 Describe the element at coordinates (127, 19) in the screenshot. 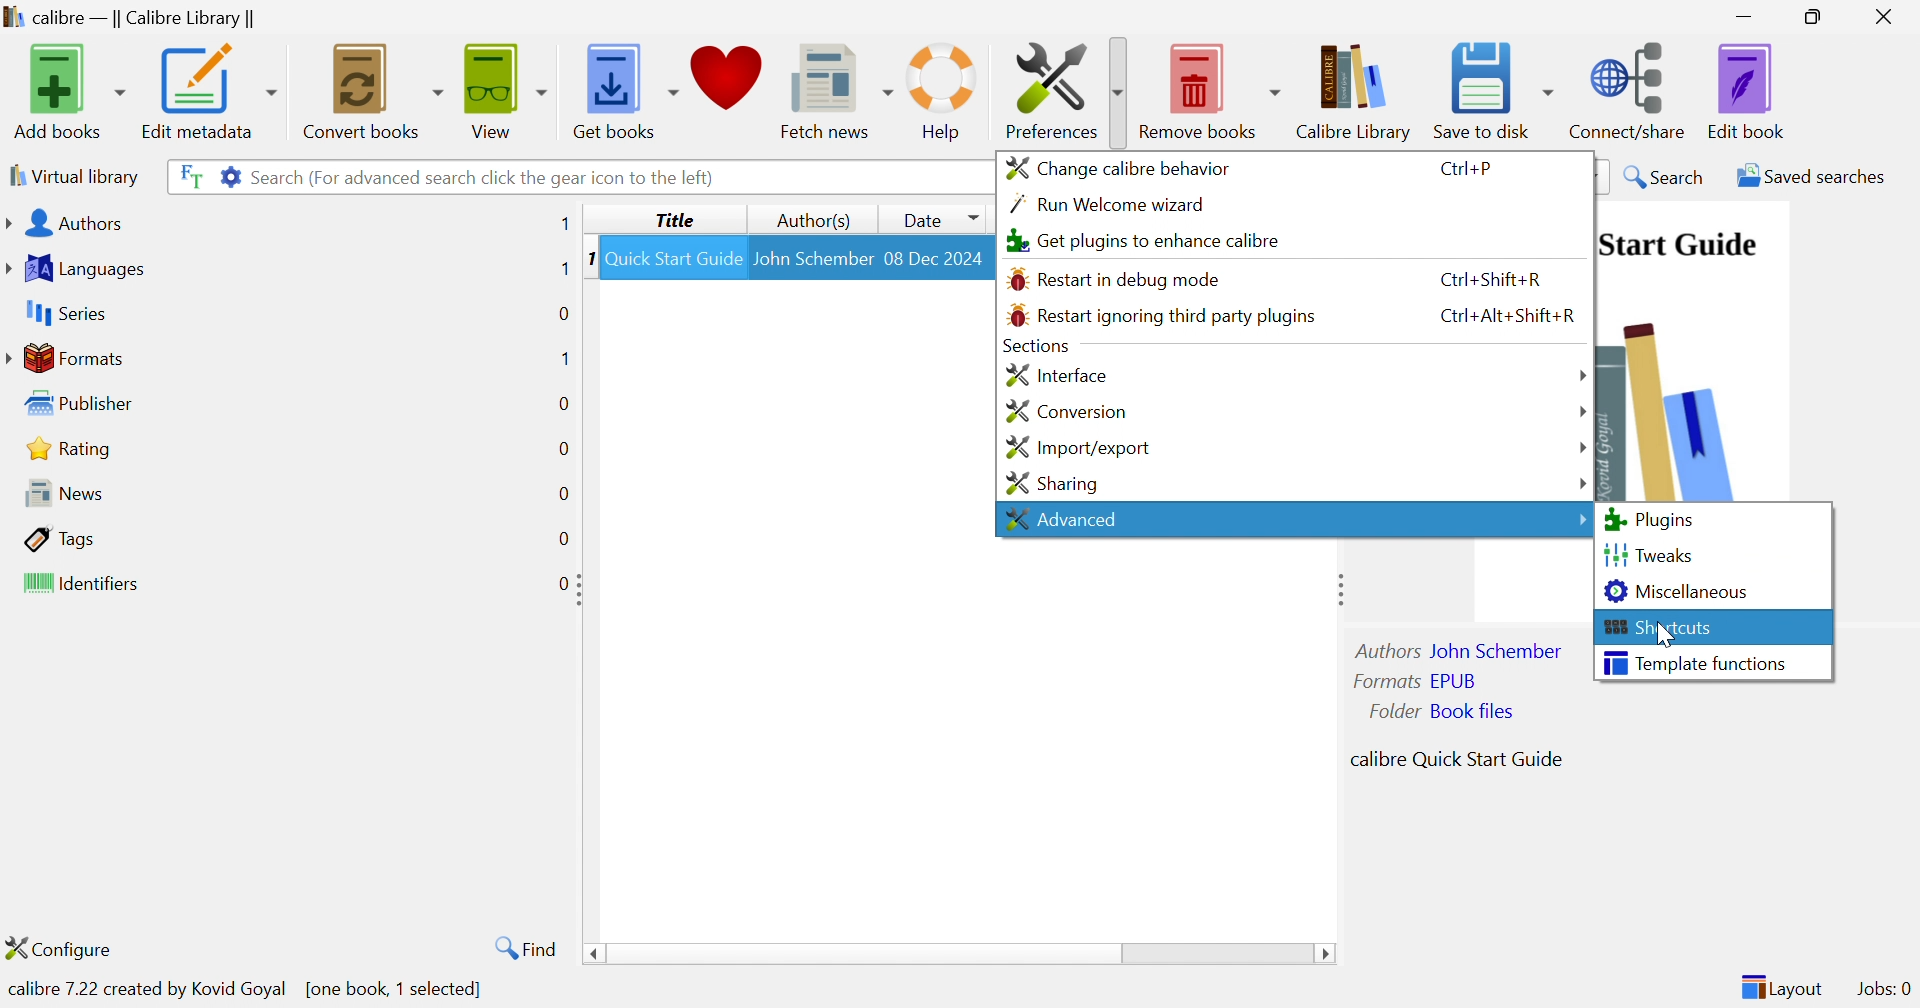

I see `calibre - || Calibre Library ||` at that location.